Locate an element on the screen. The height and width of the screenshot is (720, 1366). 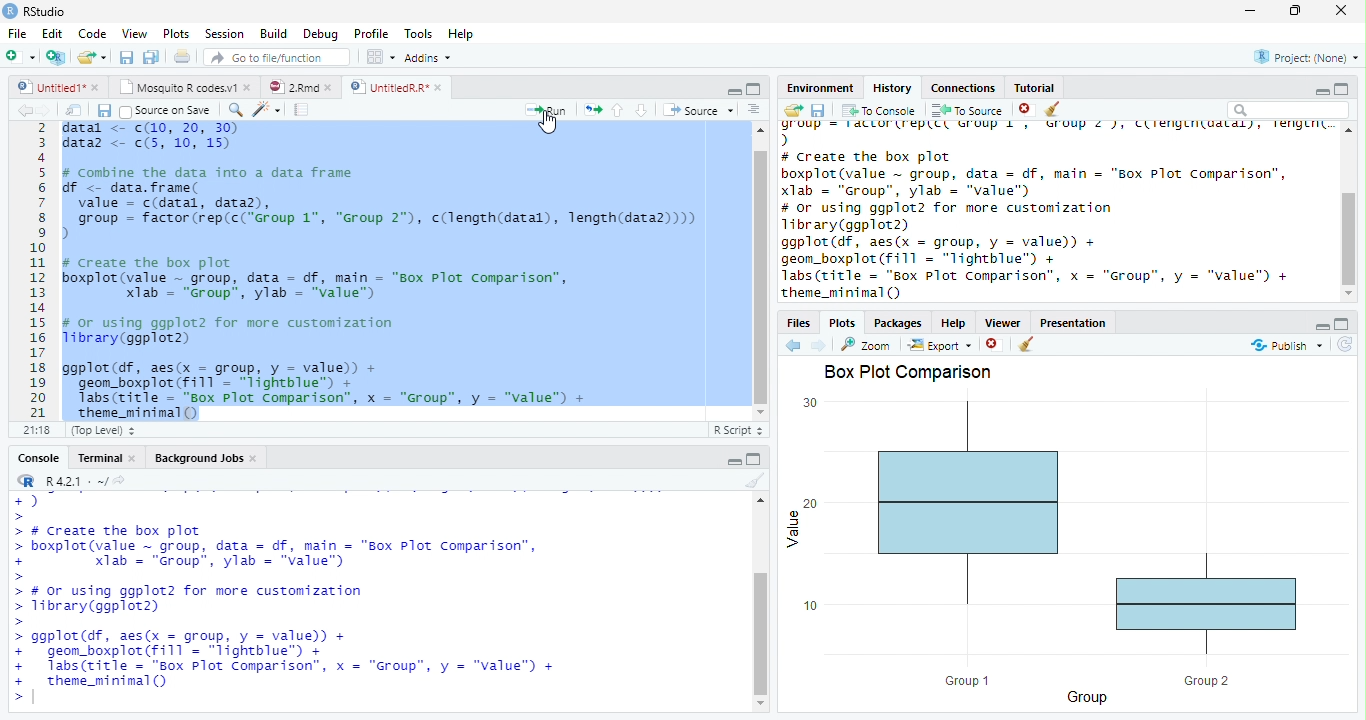
View the current working directory is located at coordinates (119, 480).